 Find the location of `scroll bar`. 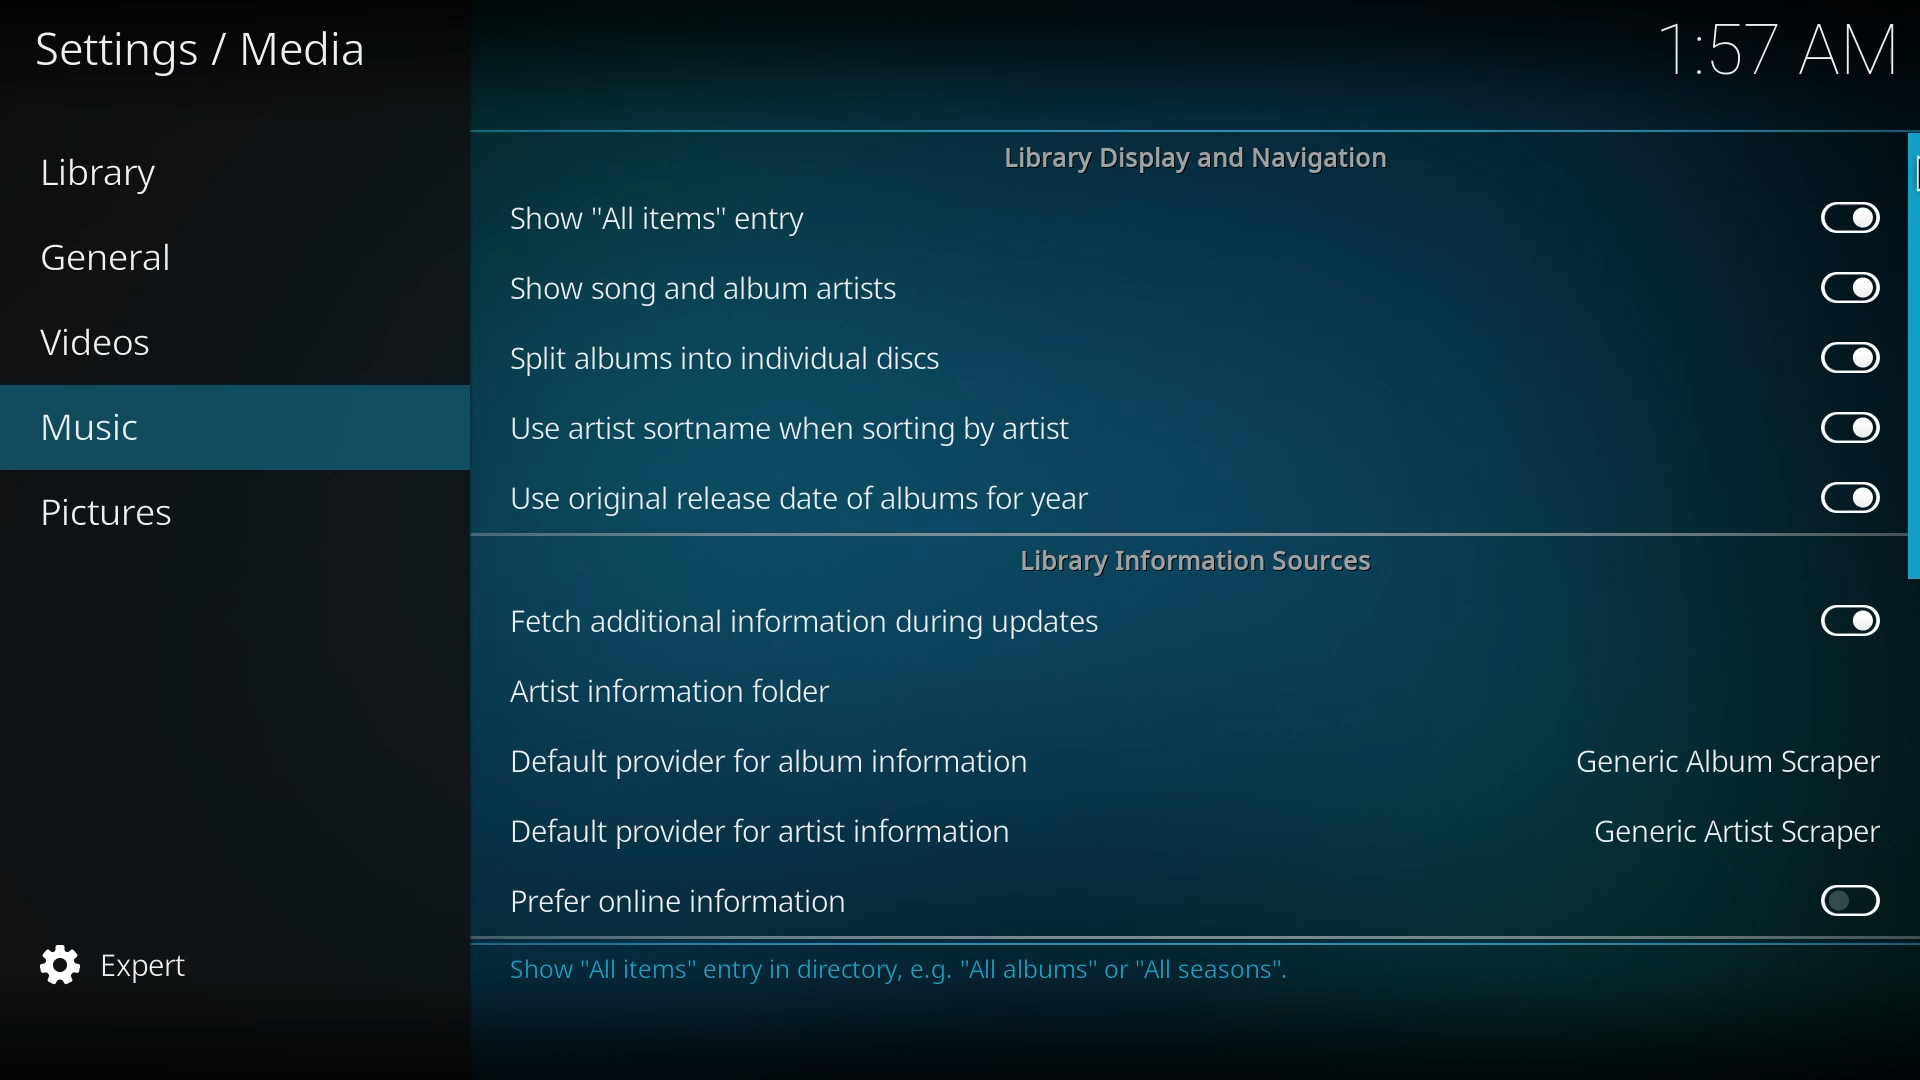

scroll bar is located at coordinates (1908, 359).